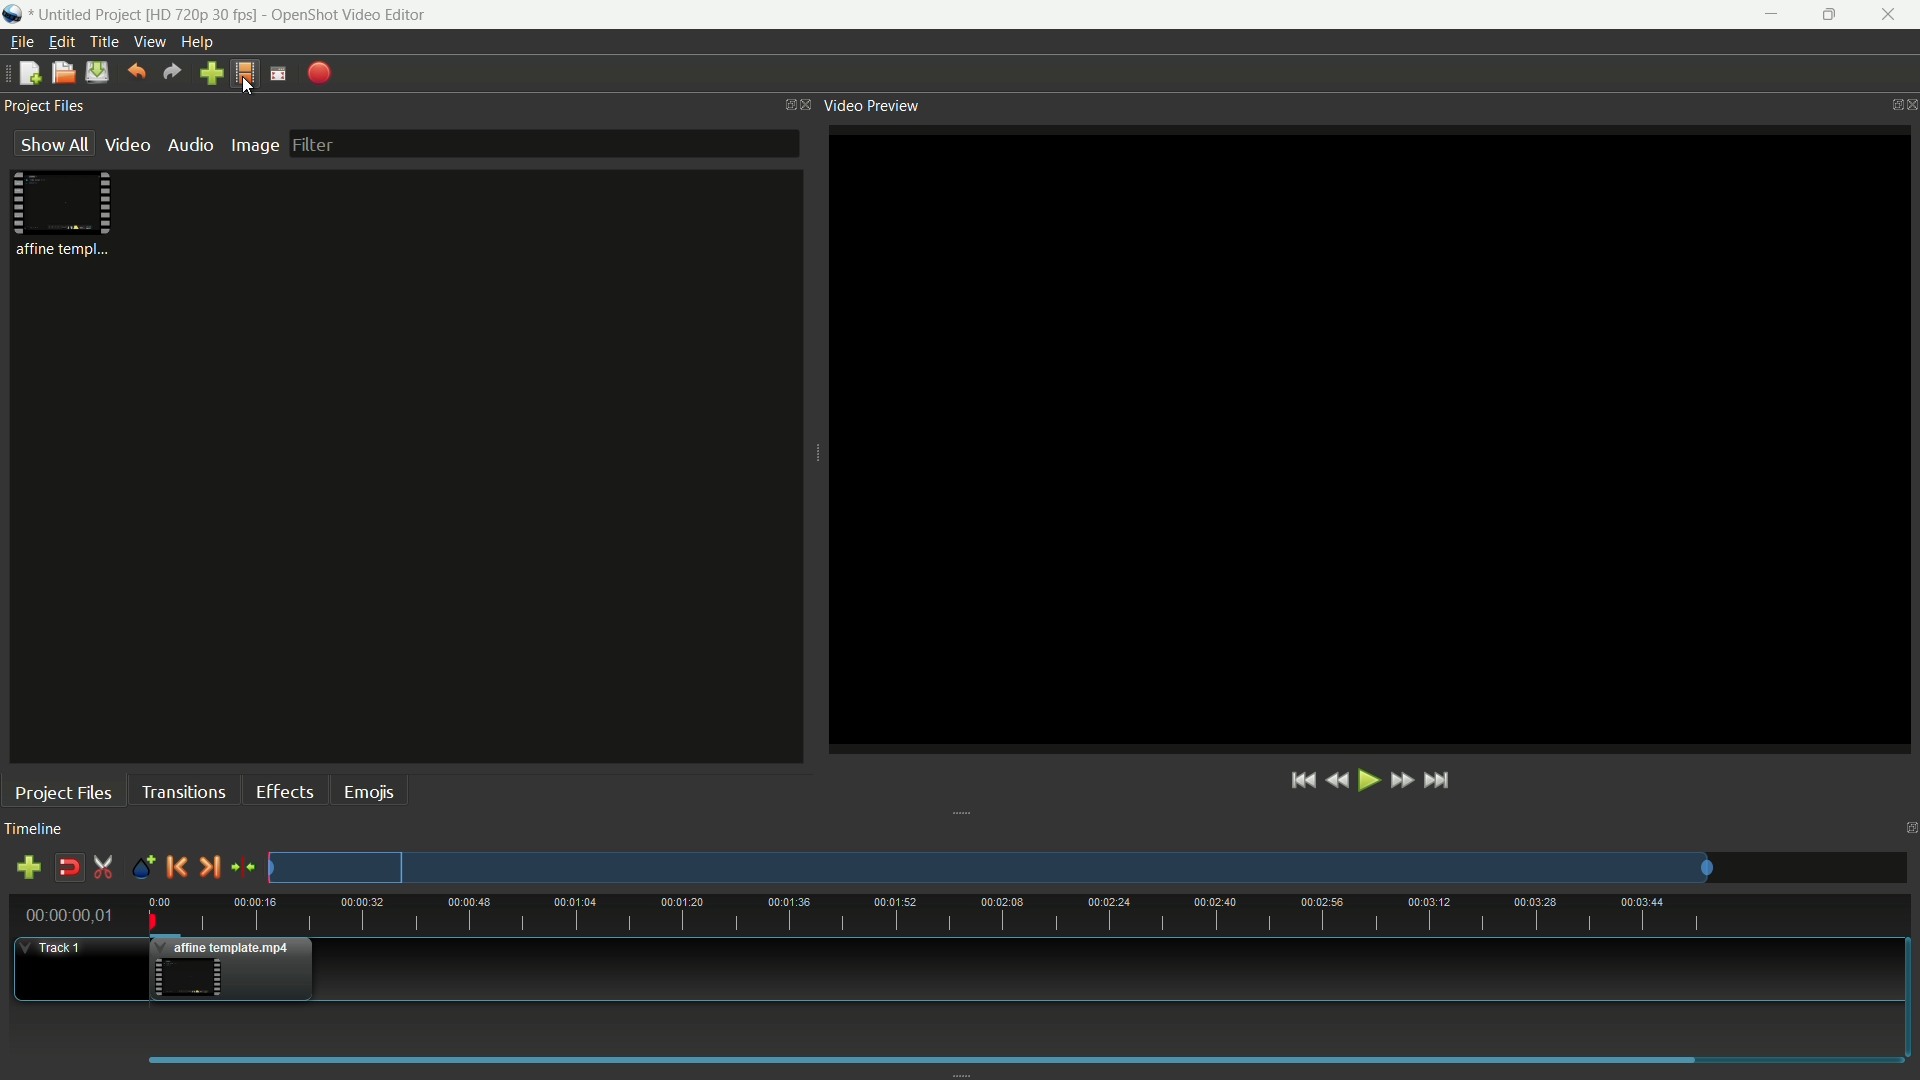 This screenshot has width=1920, height=1080. I want to click on export, so click(318, 74).